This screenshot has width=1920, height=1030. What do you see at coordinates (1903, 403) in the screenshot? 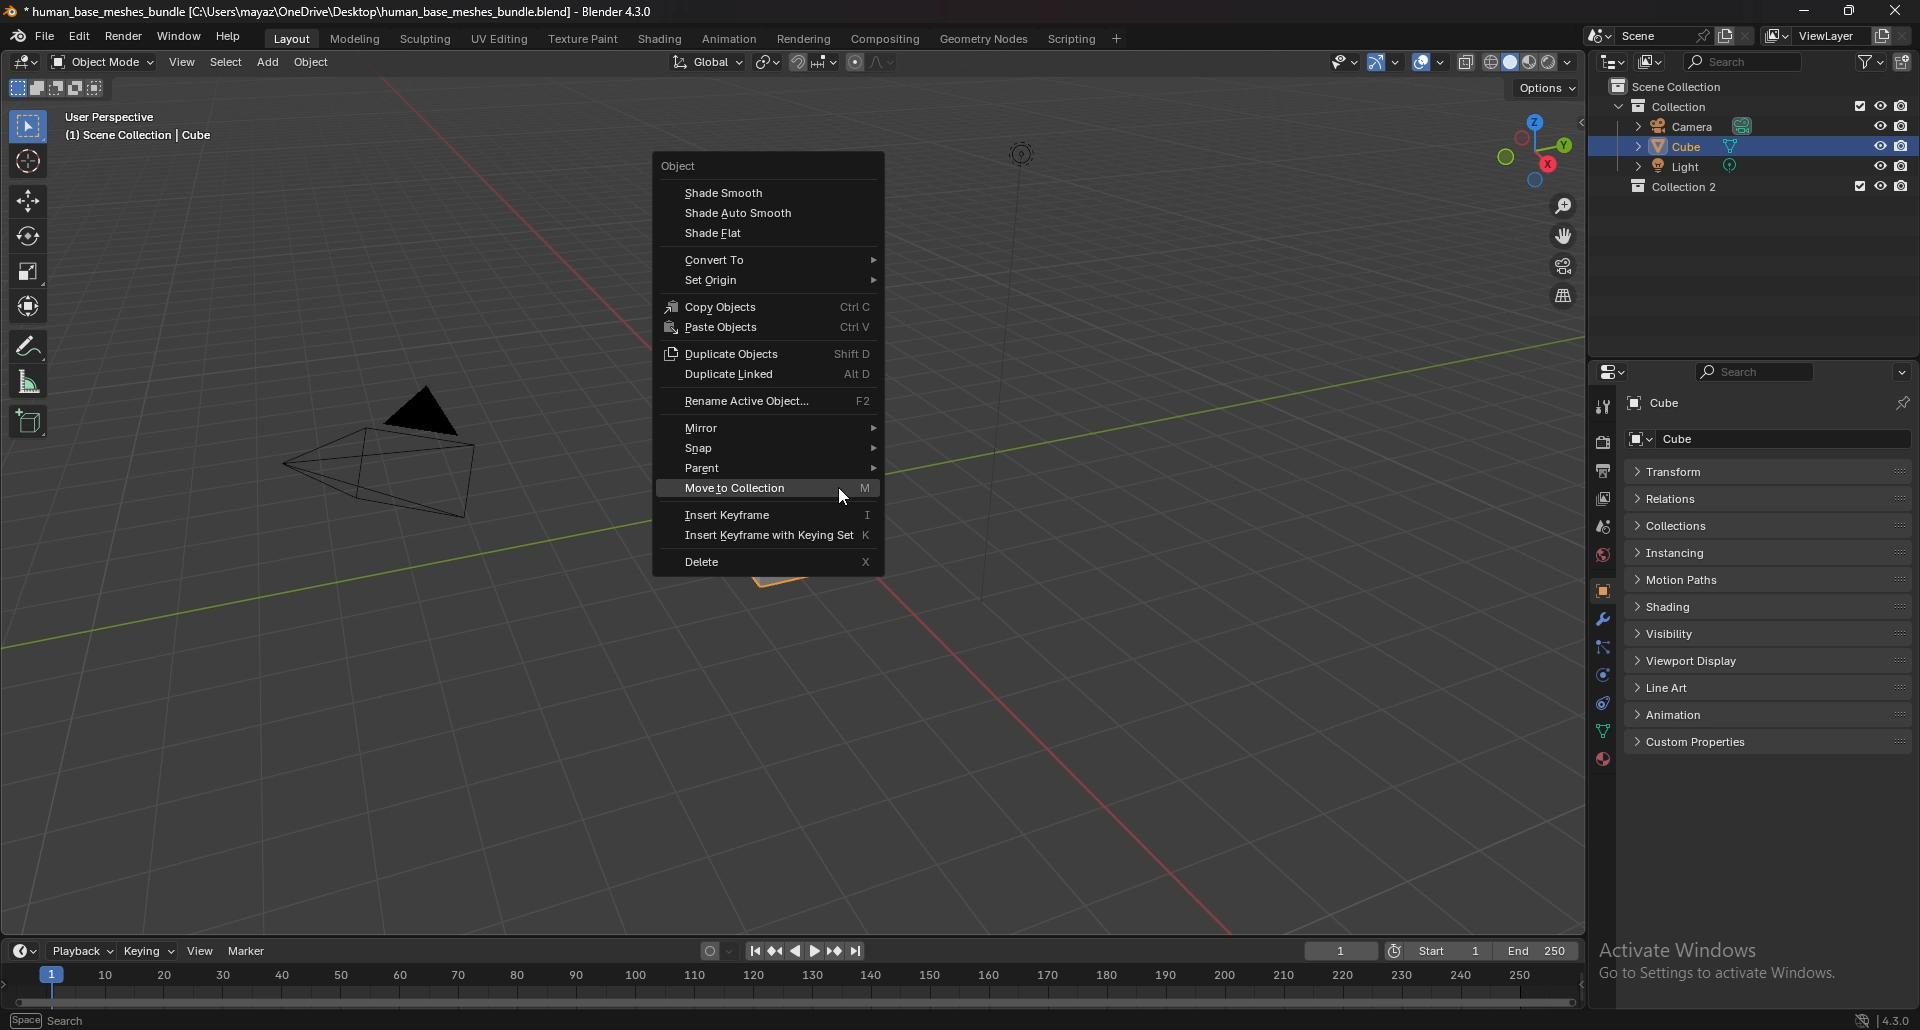
I see `toggle pin id` at bounding box center [1903, 403].